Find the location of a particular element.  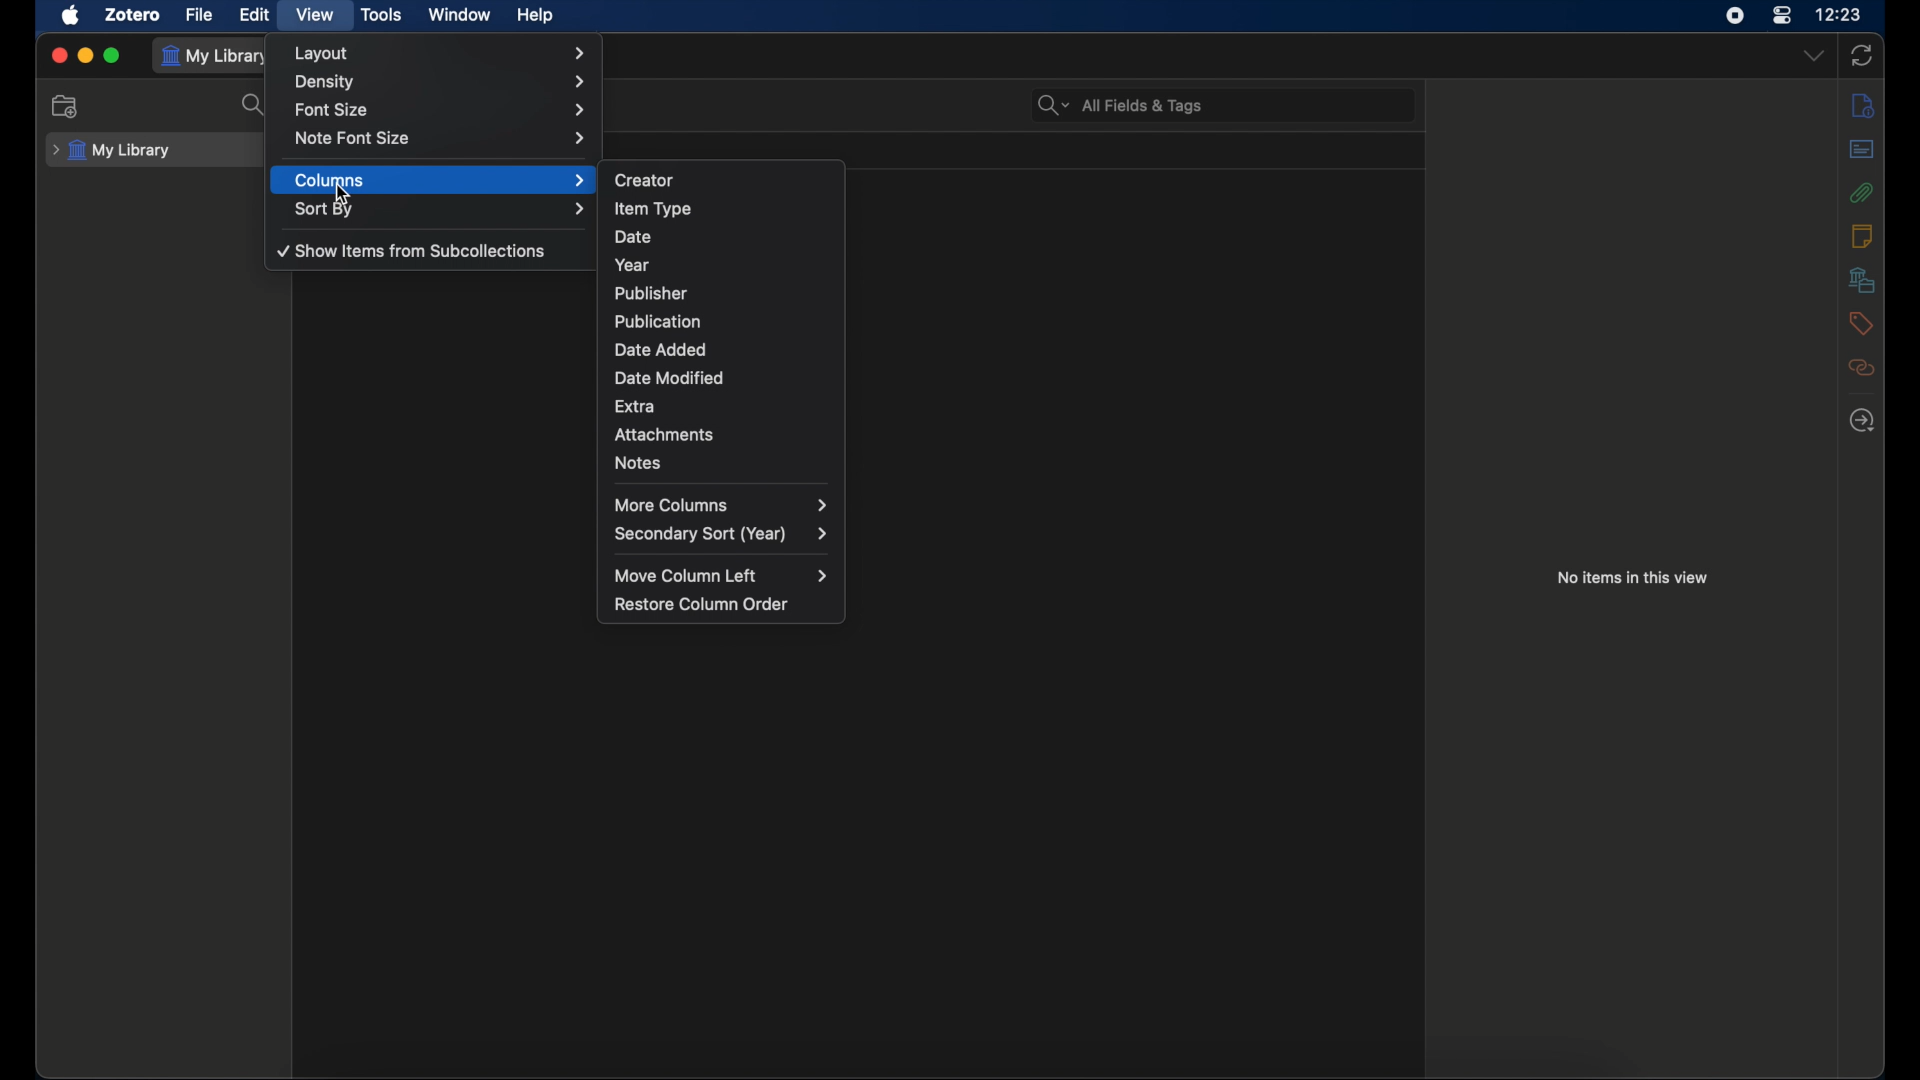

tools is located at coordinates (383, 15).